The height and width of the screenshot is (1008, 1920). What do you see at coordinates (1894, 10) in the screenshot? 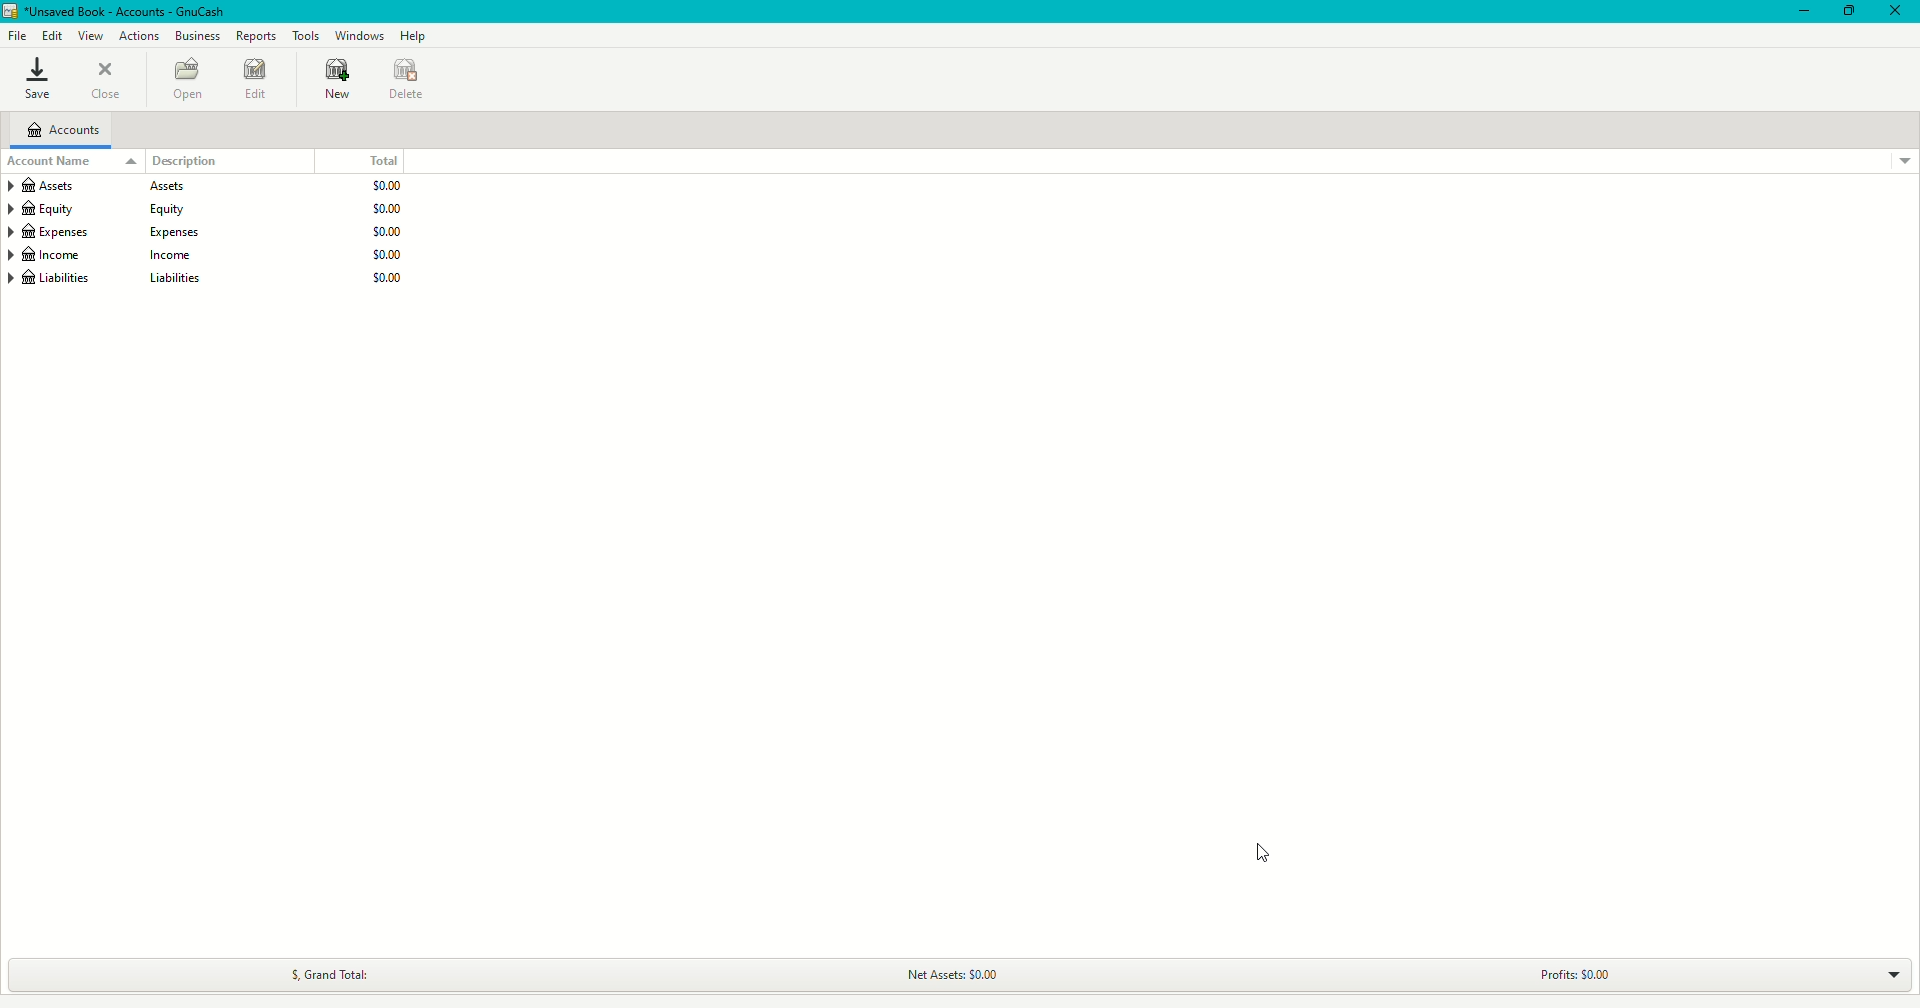
I see `Close` at bounding box center [1894, 10].